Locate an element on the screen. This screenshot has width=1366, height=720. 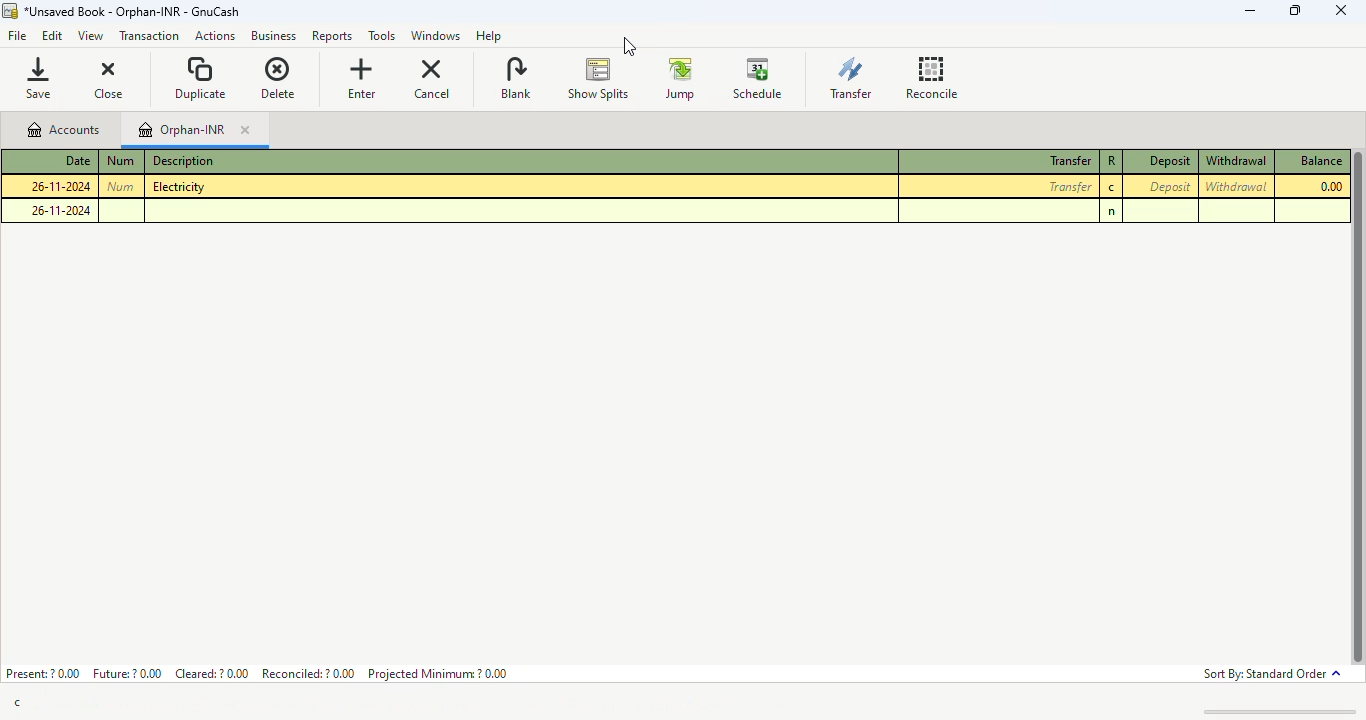
26-11-2024 is located at coordinates (61, 210).